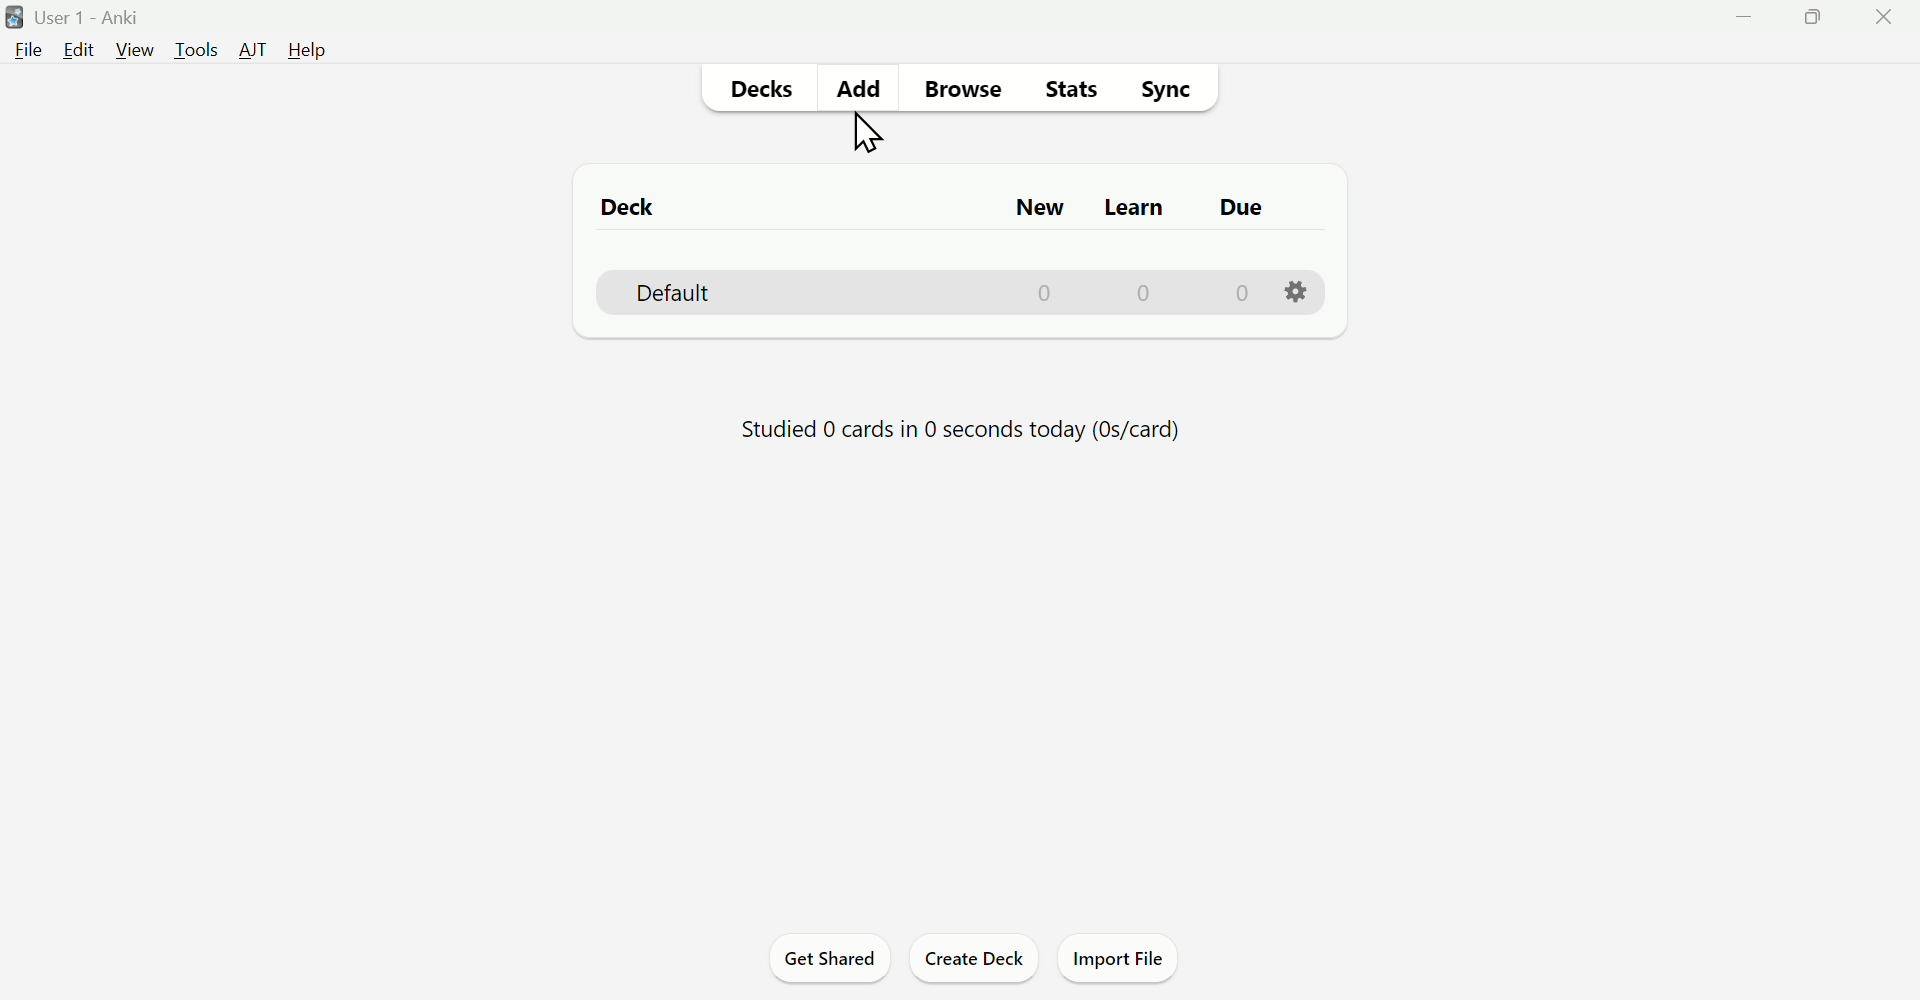 The width and height of the screenshot is (1920, 1000). I want to click on Import File, so click(1120, 960).